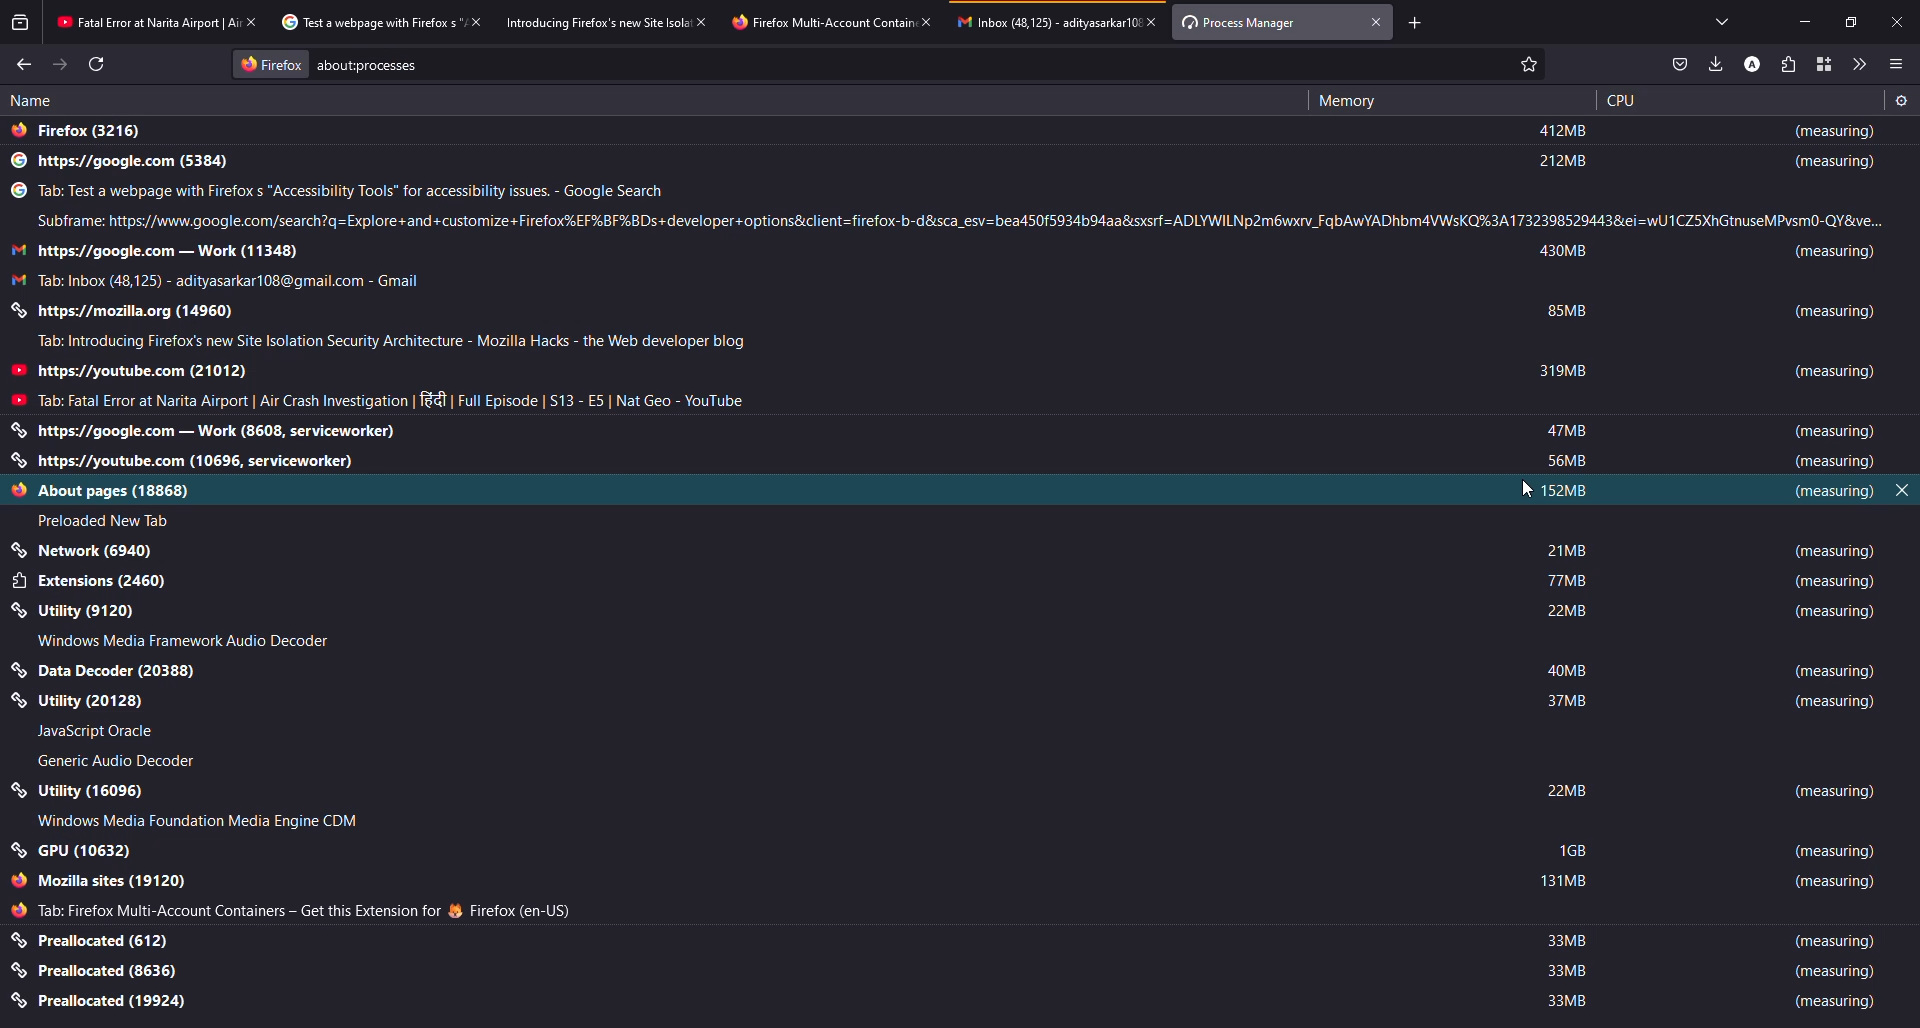 The height and width of the screenshot is (1028, 1920). What do you see at coordinates (298, 910) in the screenshot?
I see `Tab: Firefox Multi account containers get this extension for Firefox (en-us)` at bounding box center [298, 910].